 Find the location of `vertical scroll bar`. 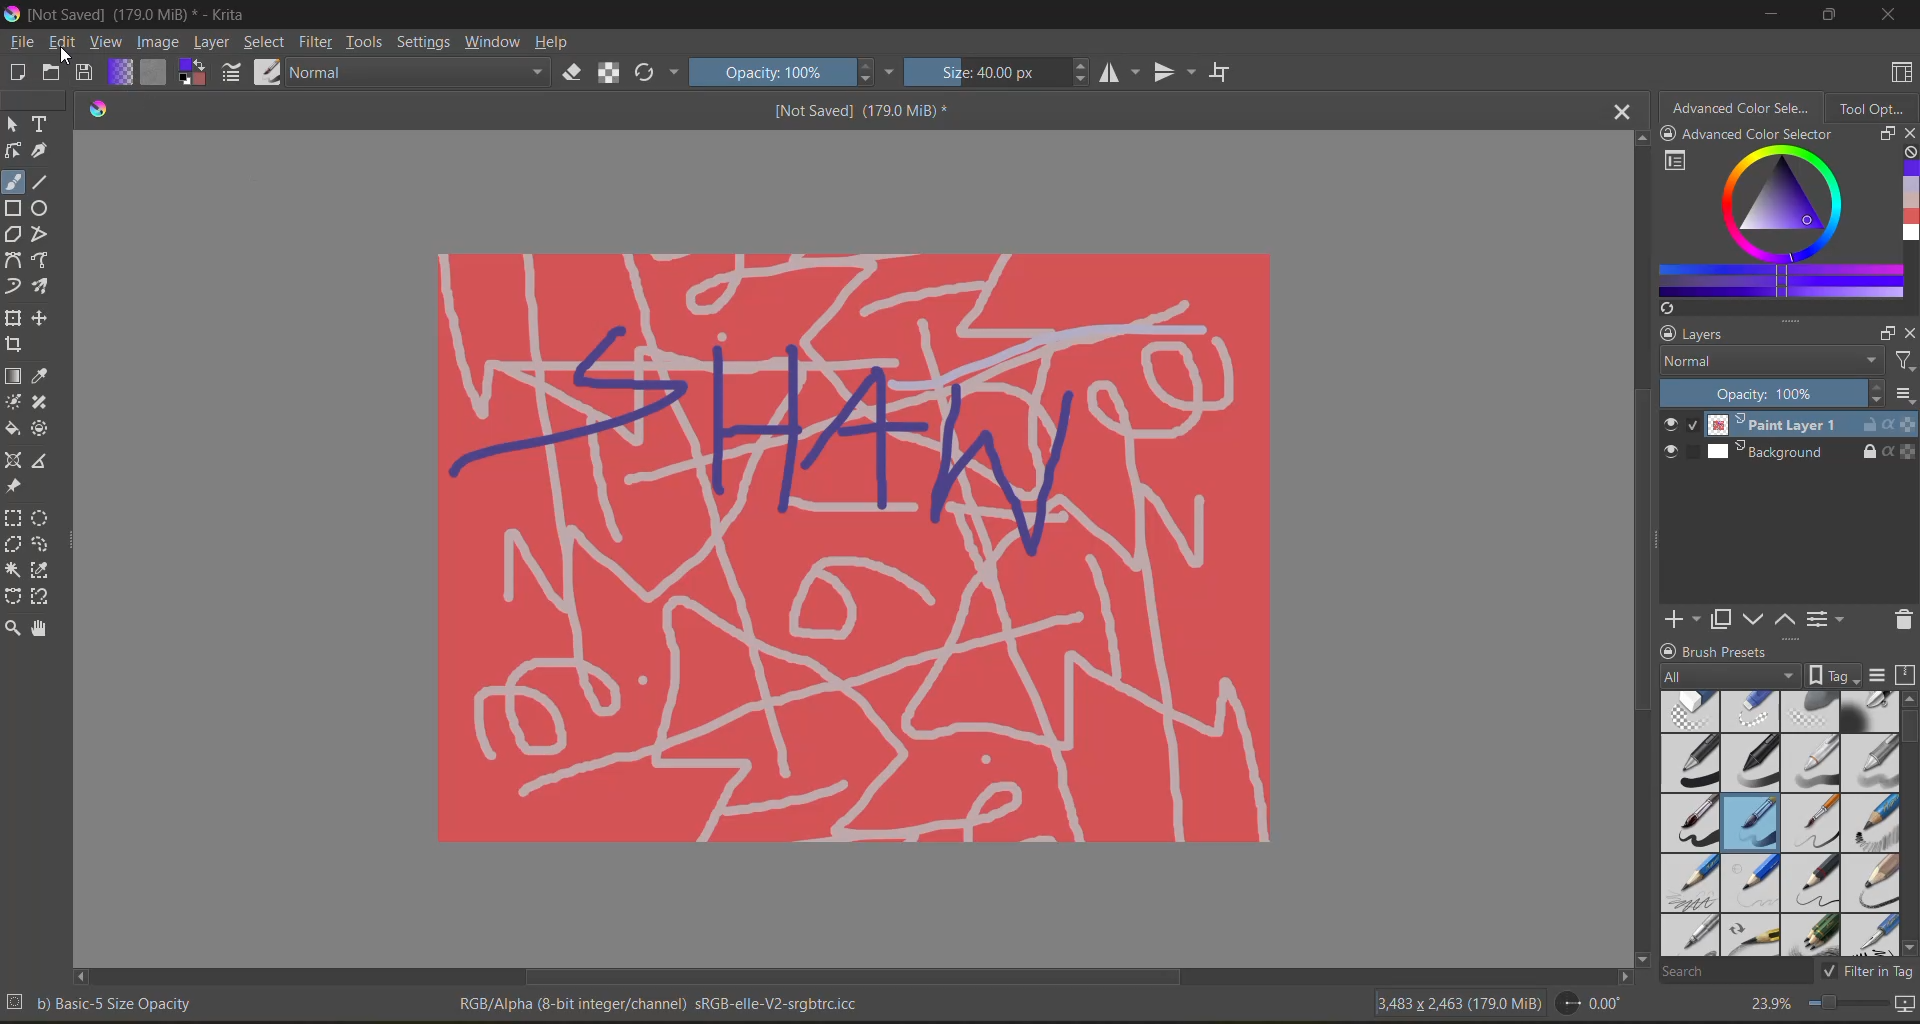

vertical scroll bar is located at coordinates (1639, 560).